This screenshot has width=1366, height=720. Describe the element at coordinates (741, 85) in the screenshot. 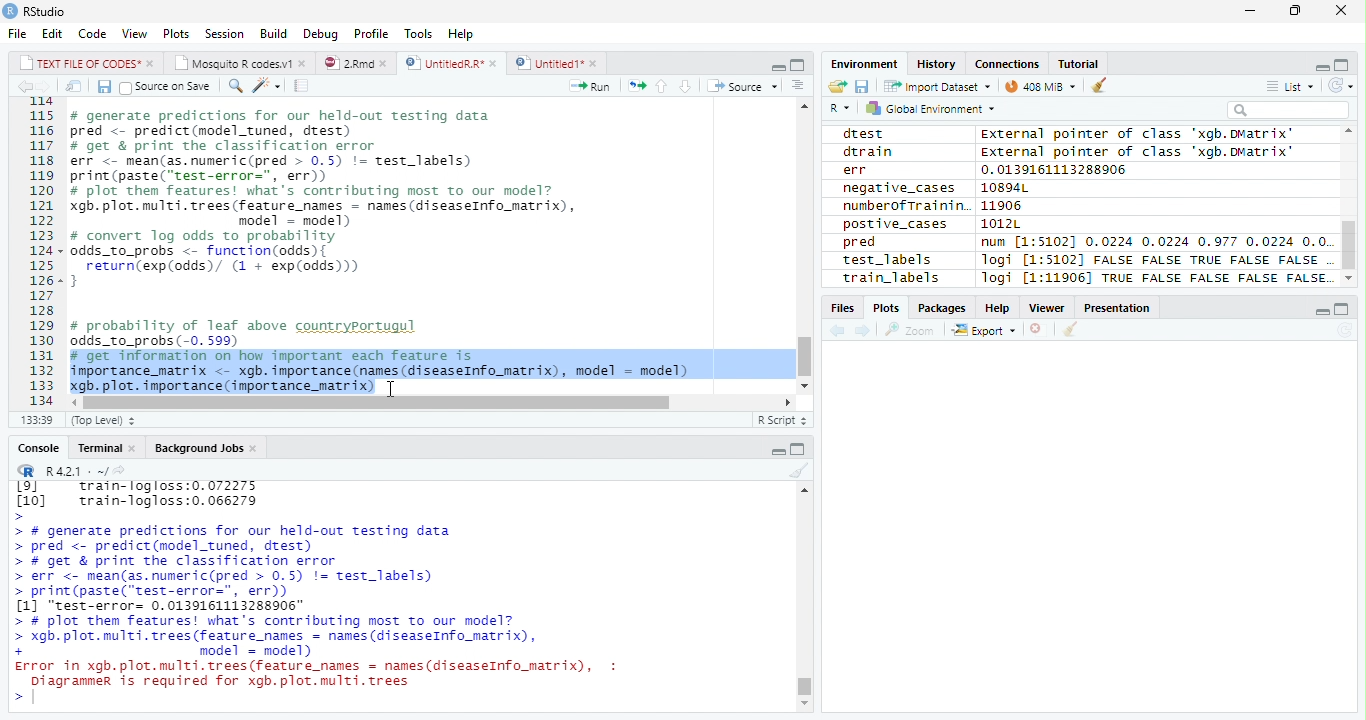

I see `Source` at that location.